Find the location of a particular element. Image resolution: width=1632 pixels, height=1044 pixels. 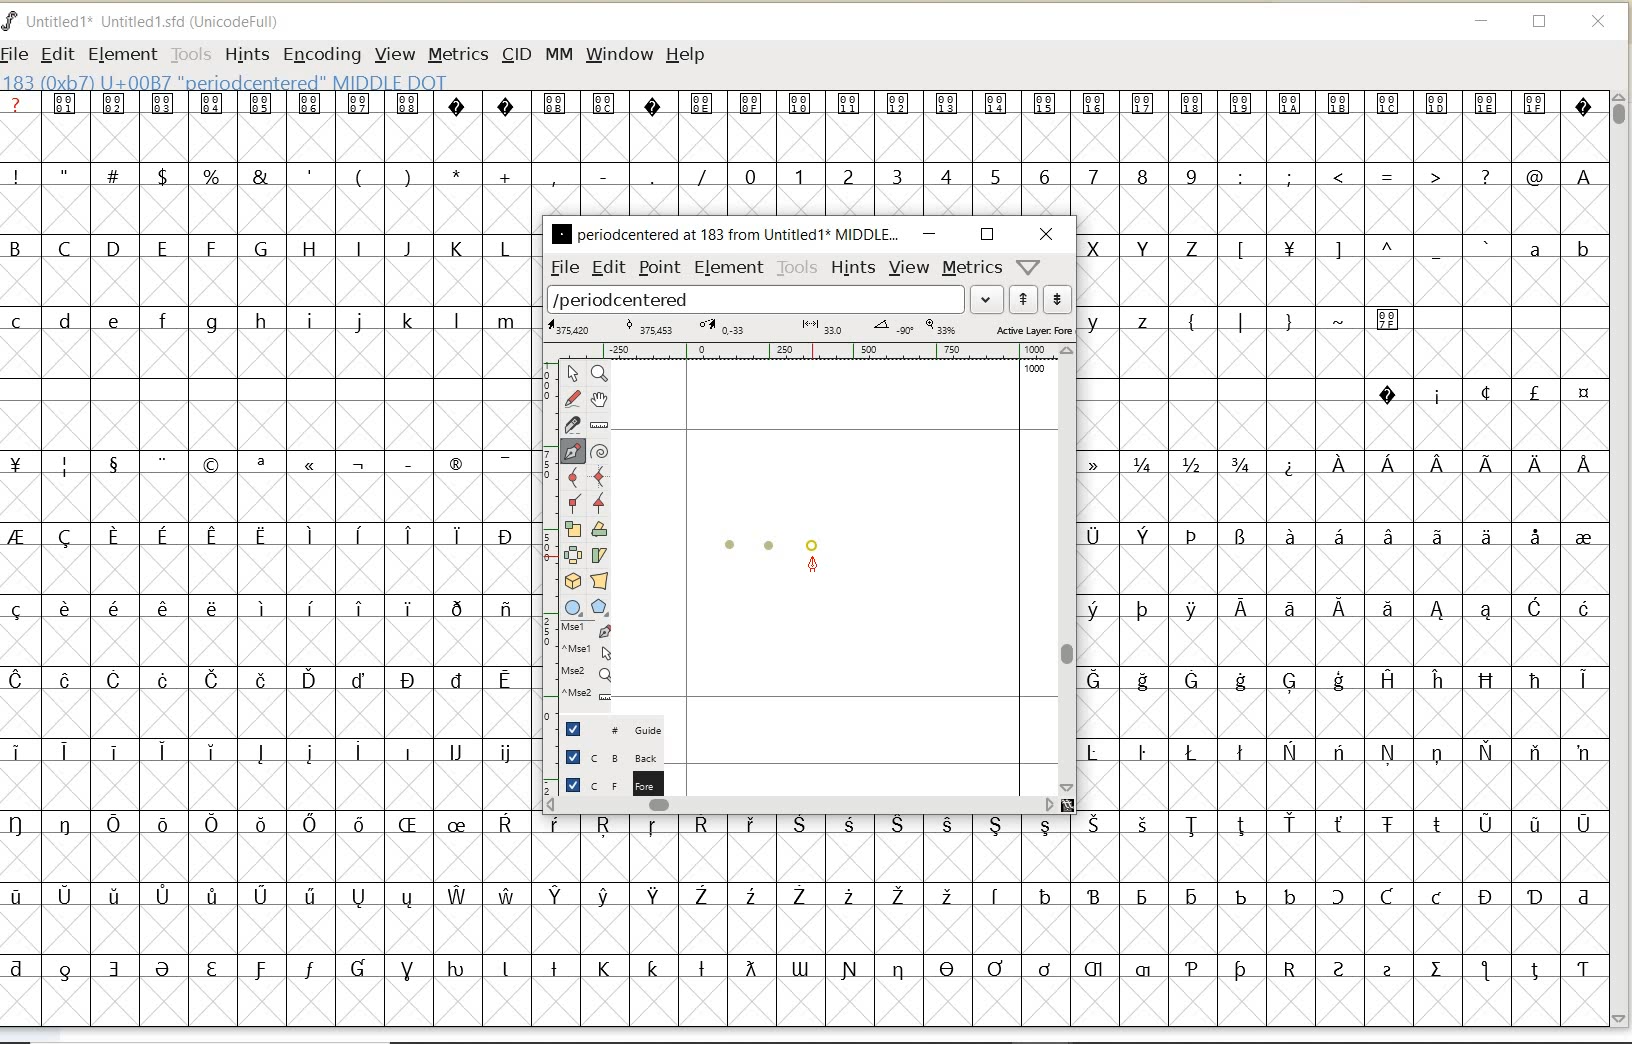

close is located at coordinates (1046, 234).